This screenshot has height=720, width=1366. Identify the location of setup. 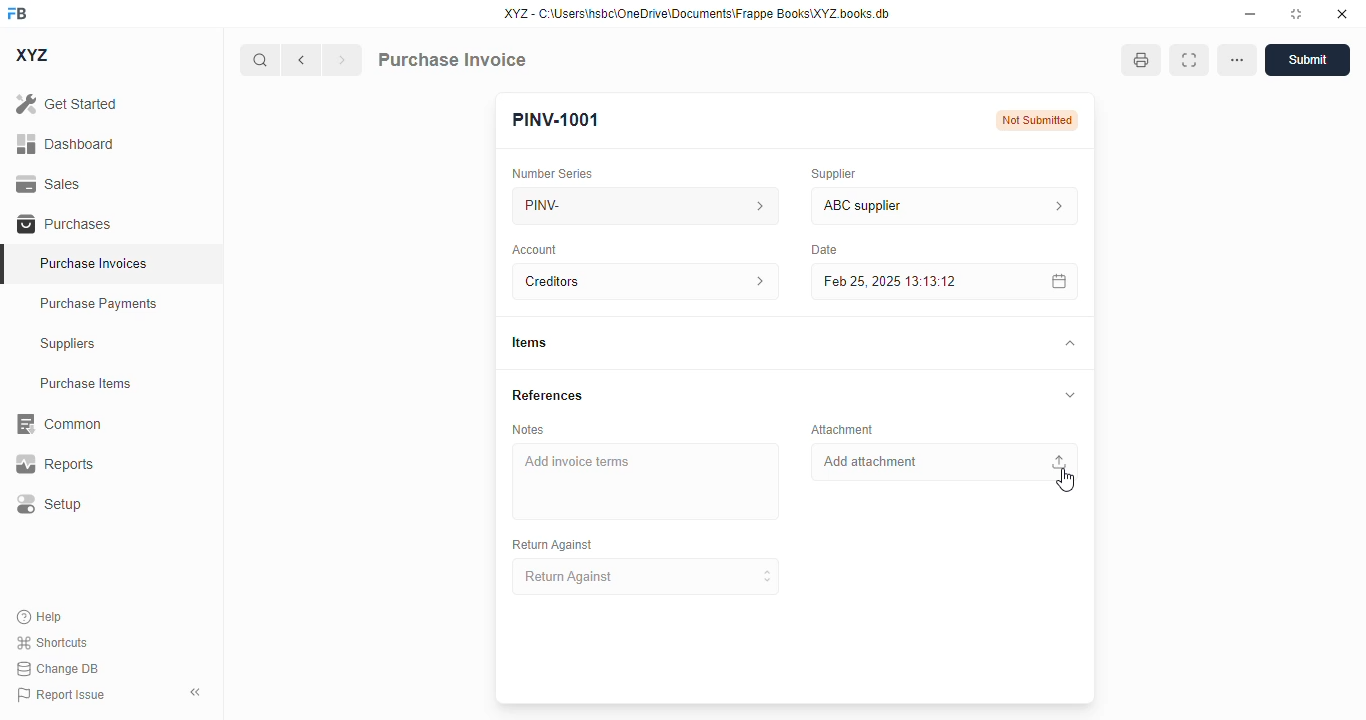
(47, 505).